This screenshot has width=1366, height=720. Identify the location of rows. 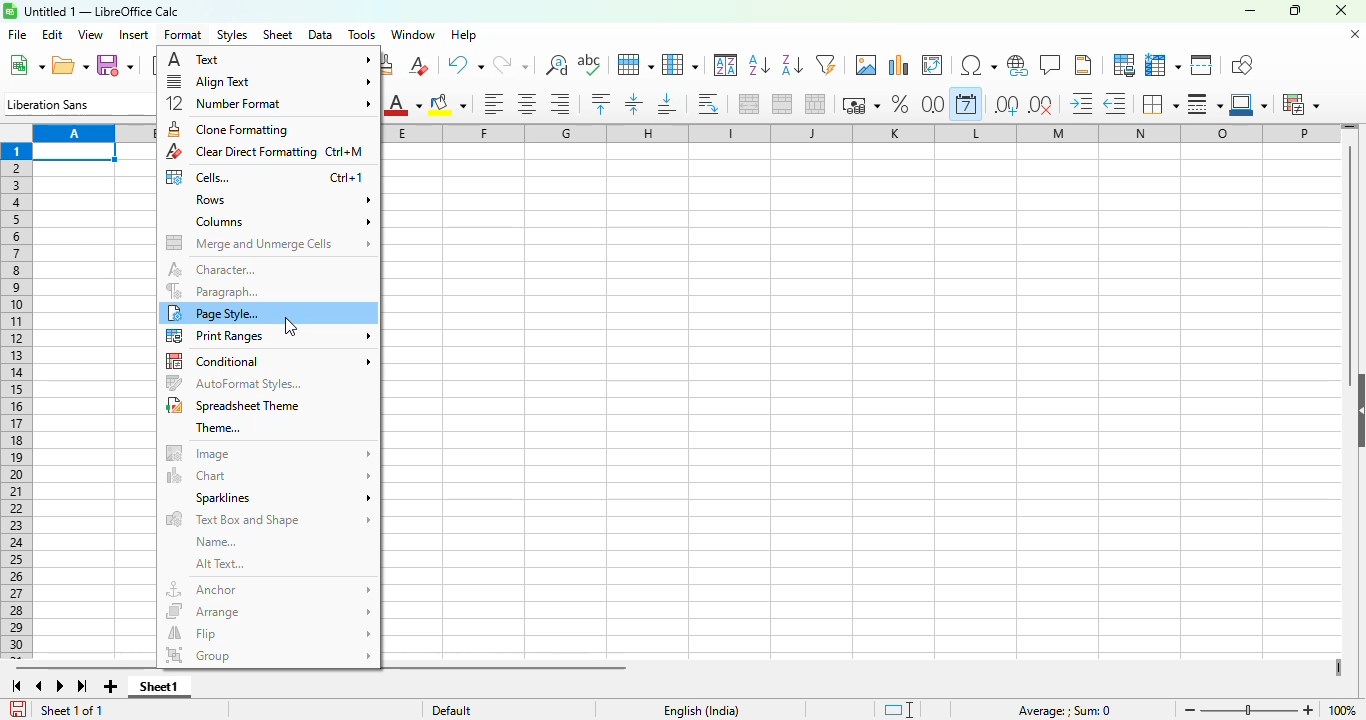
(16, 401).